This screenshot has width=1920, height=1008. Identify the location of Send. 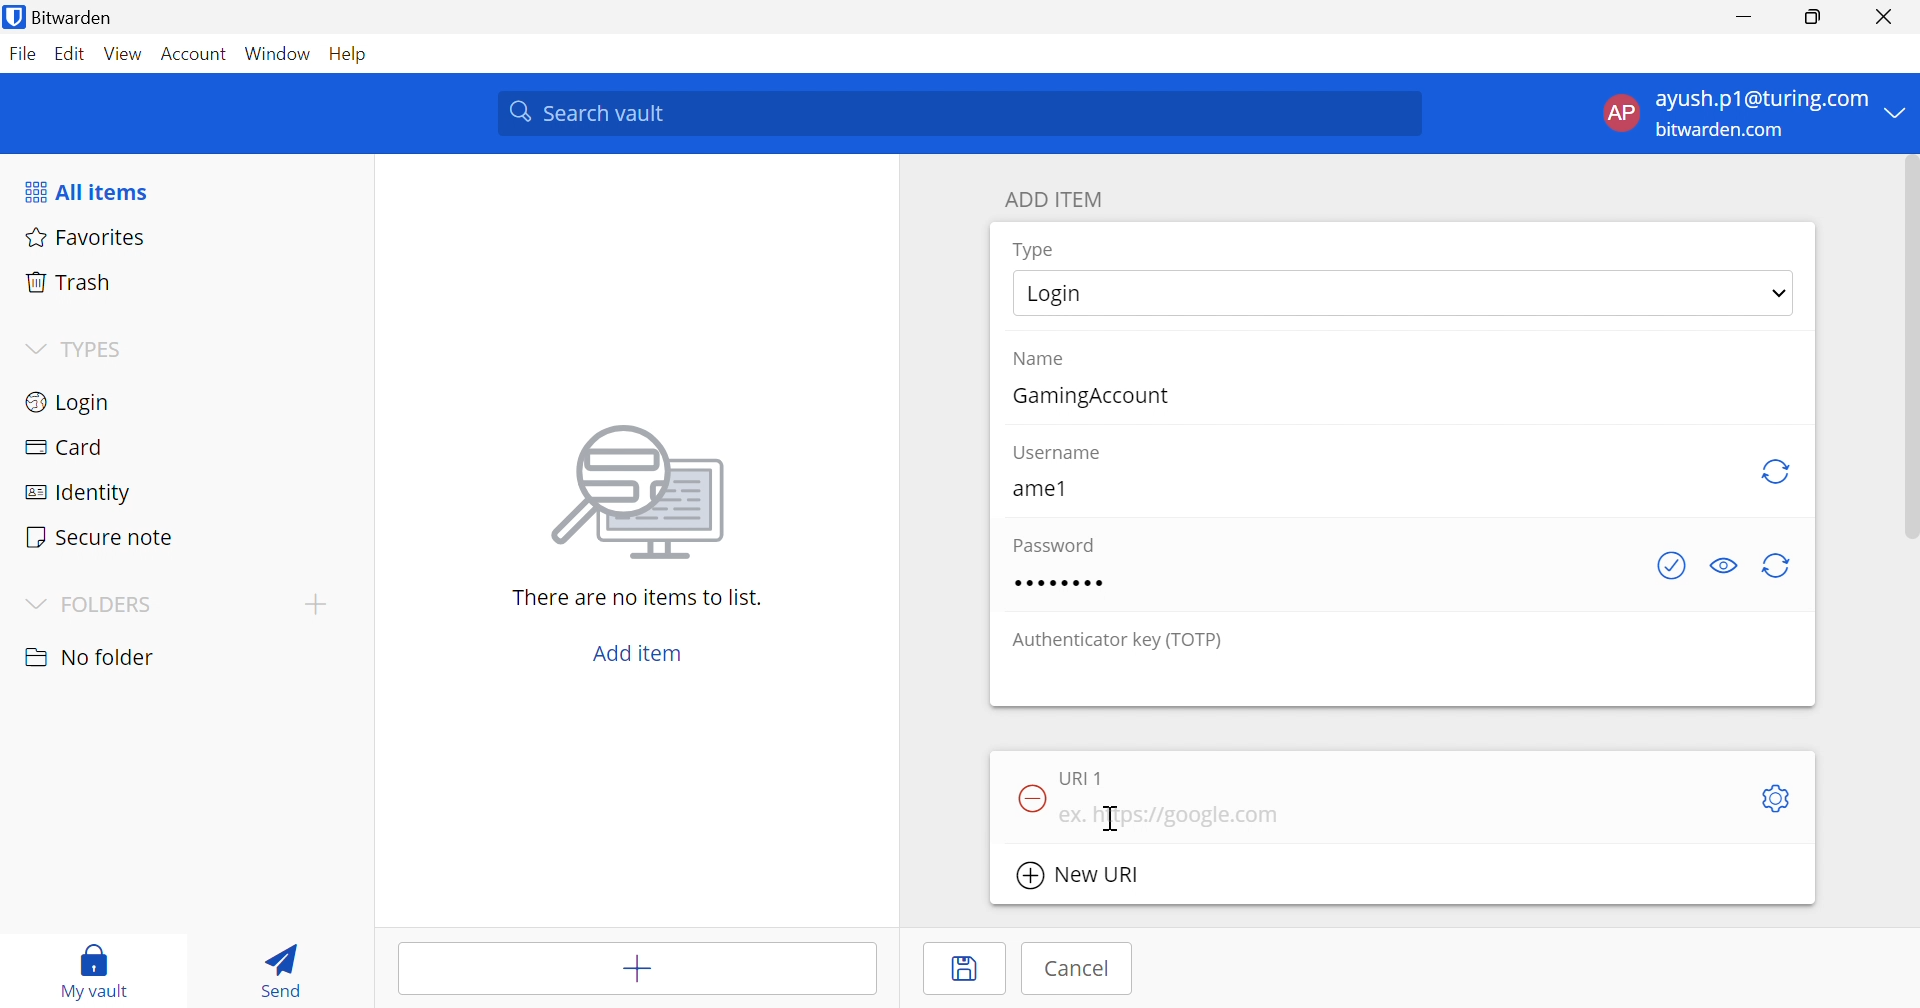
(280, 968).